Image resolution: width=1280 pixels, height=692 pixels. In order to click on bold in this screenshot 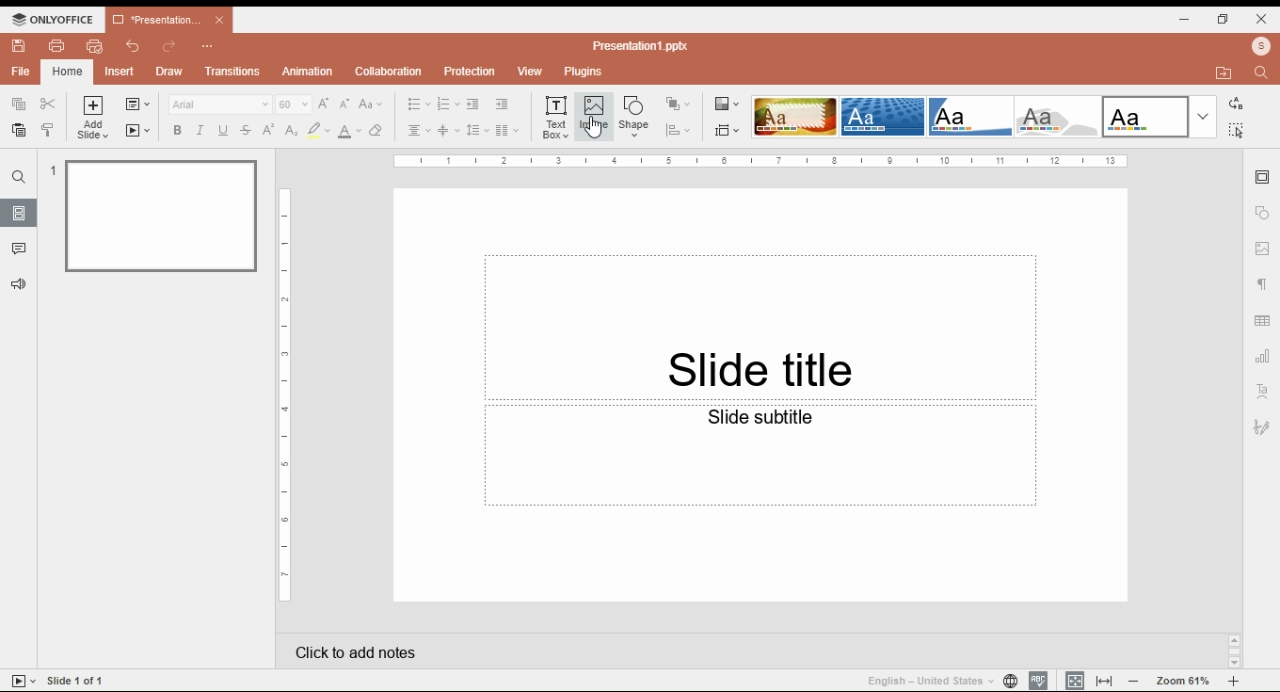, I will do `click(177, 129)`.